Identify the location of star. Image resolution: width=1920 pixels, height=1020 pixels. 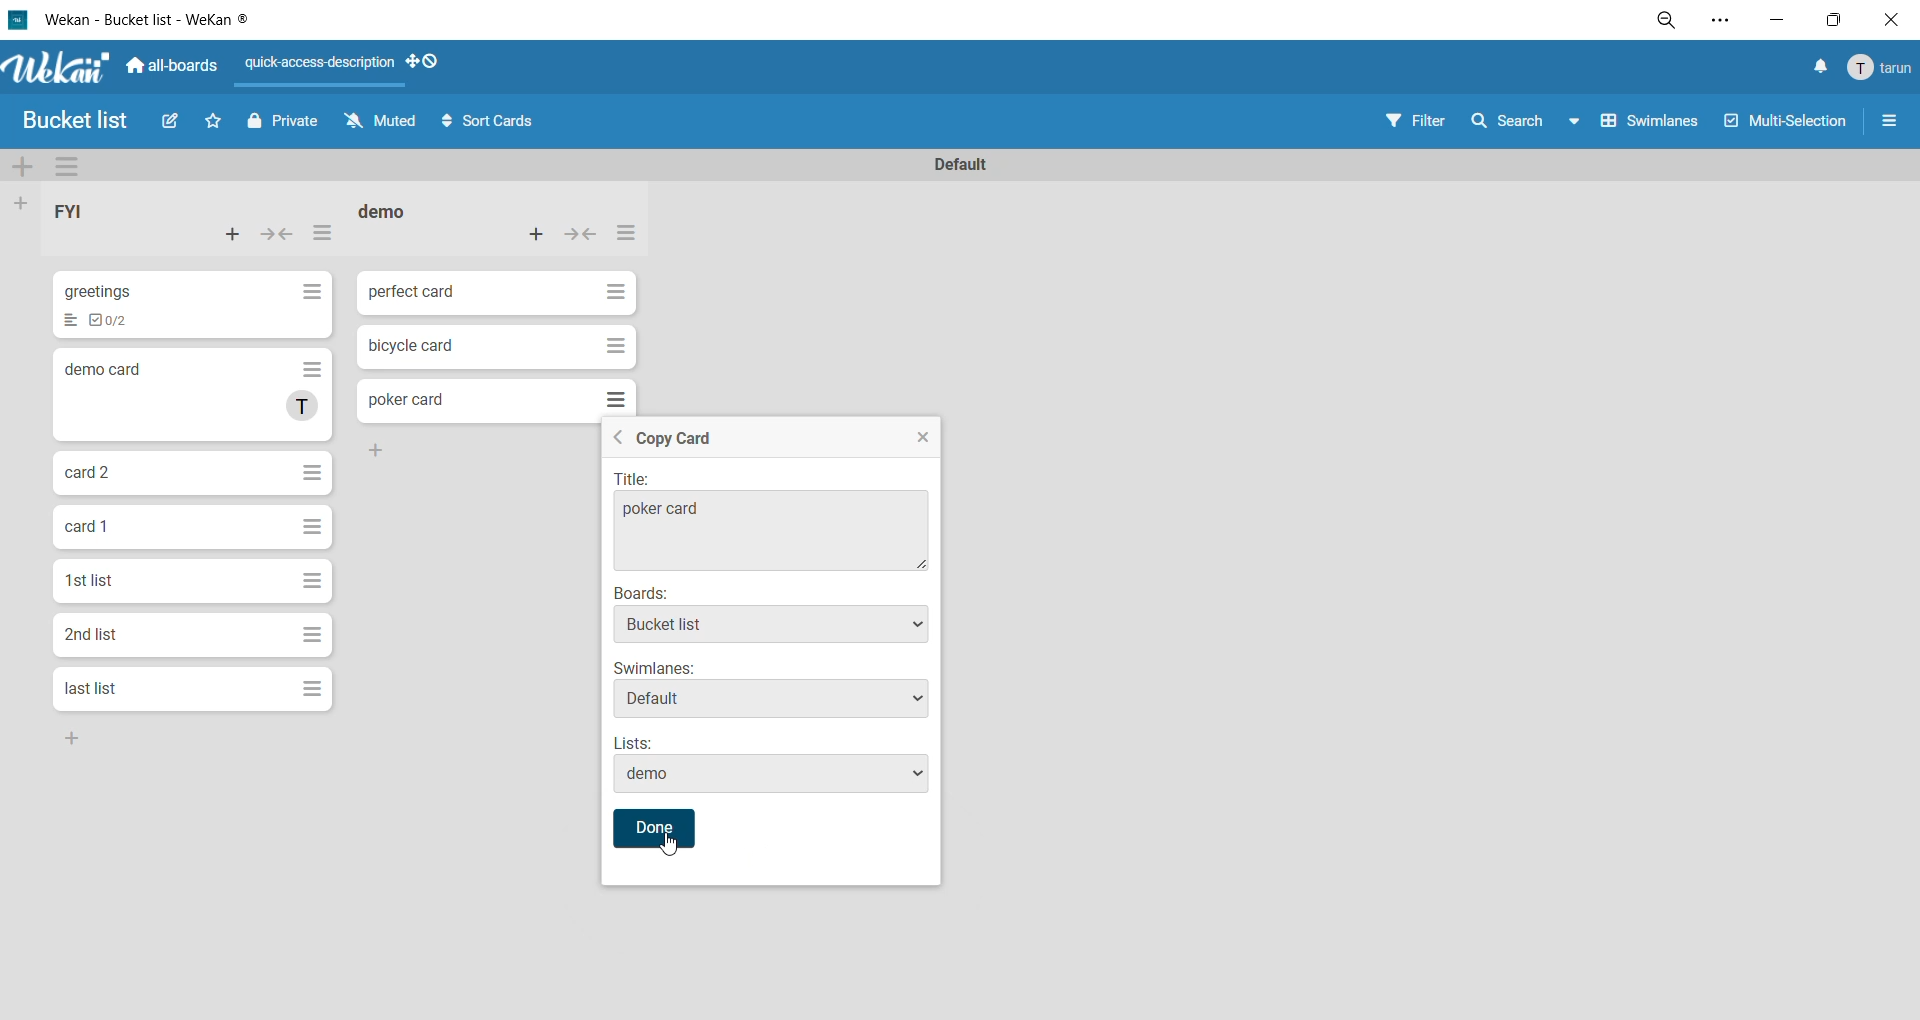
(219, 125).